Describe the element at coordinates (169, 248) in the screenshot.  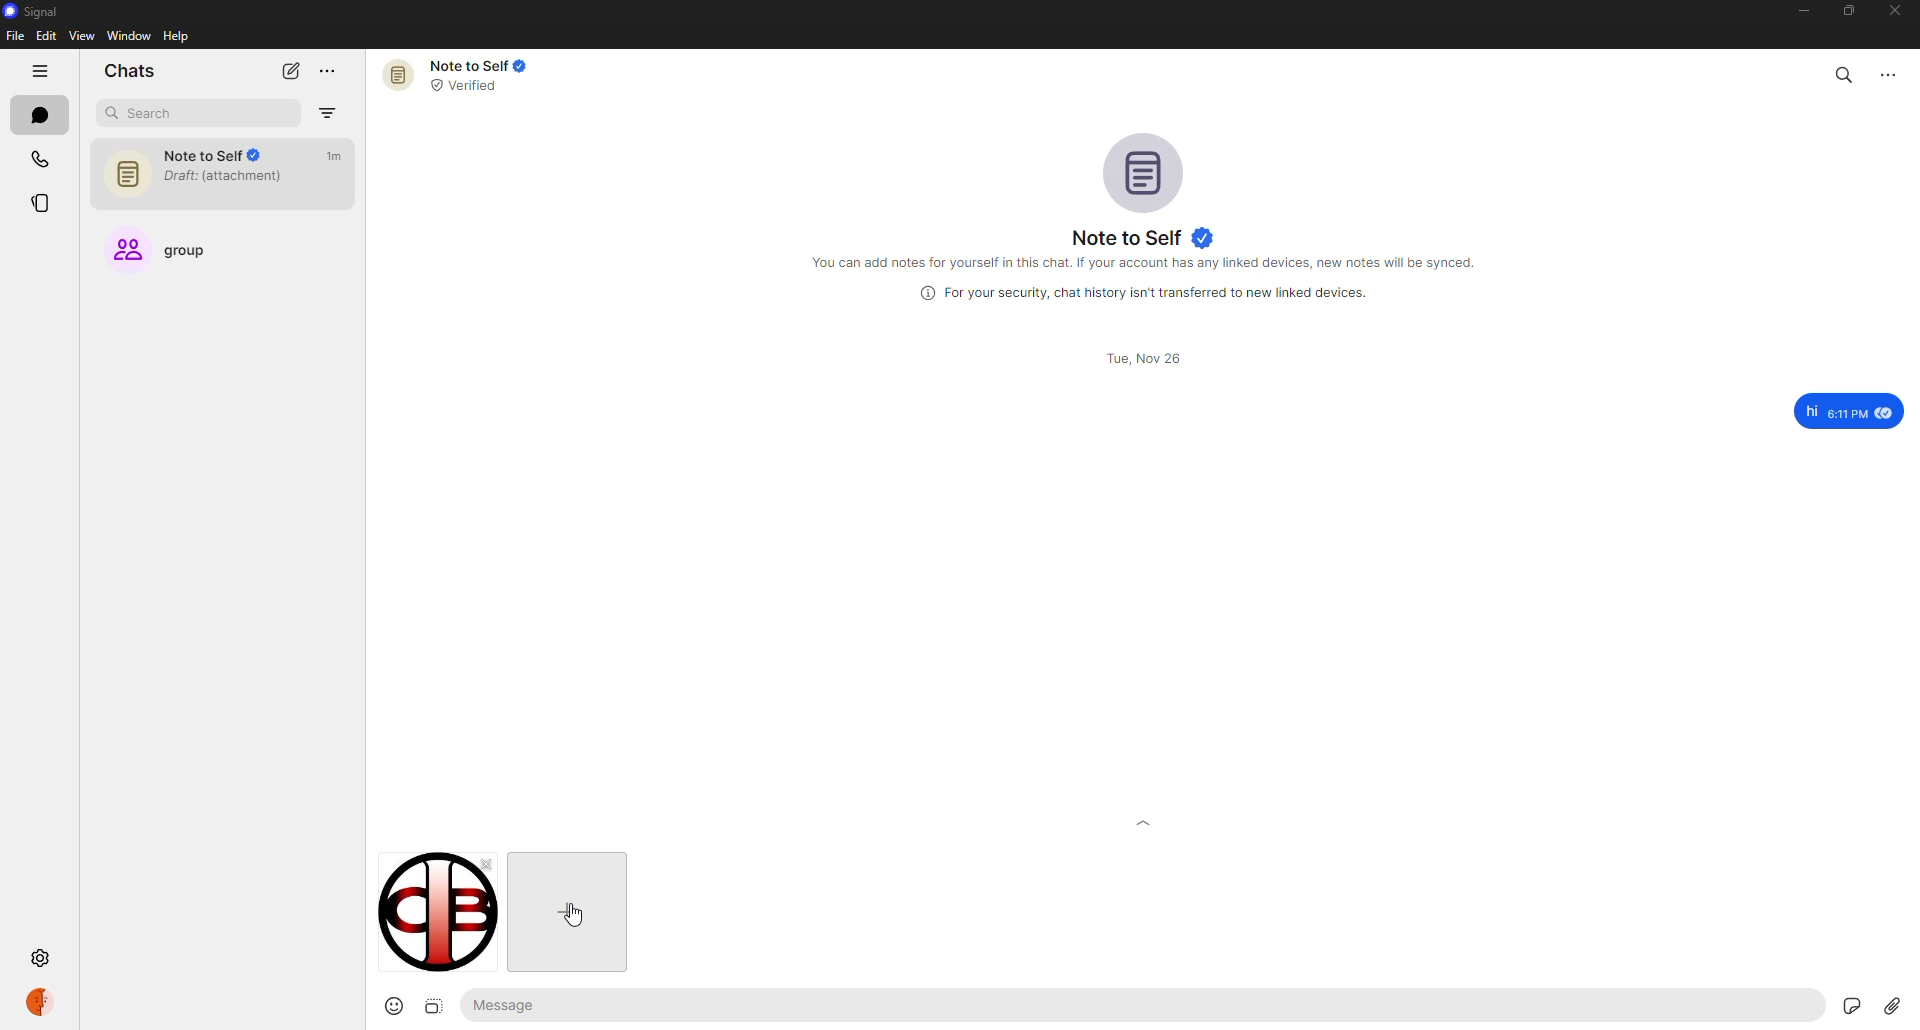
I see `group` at that location.